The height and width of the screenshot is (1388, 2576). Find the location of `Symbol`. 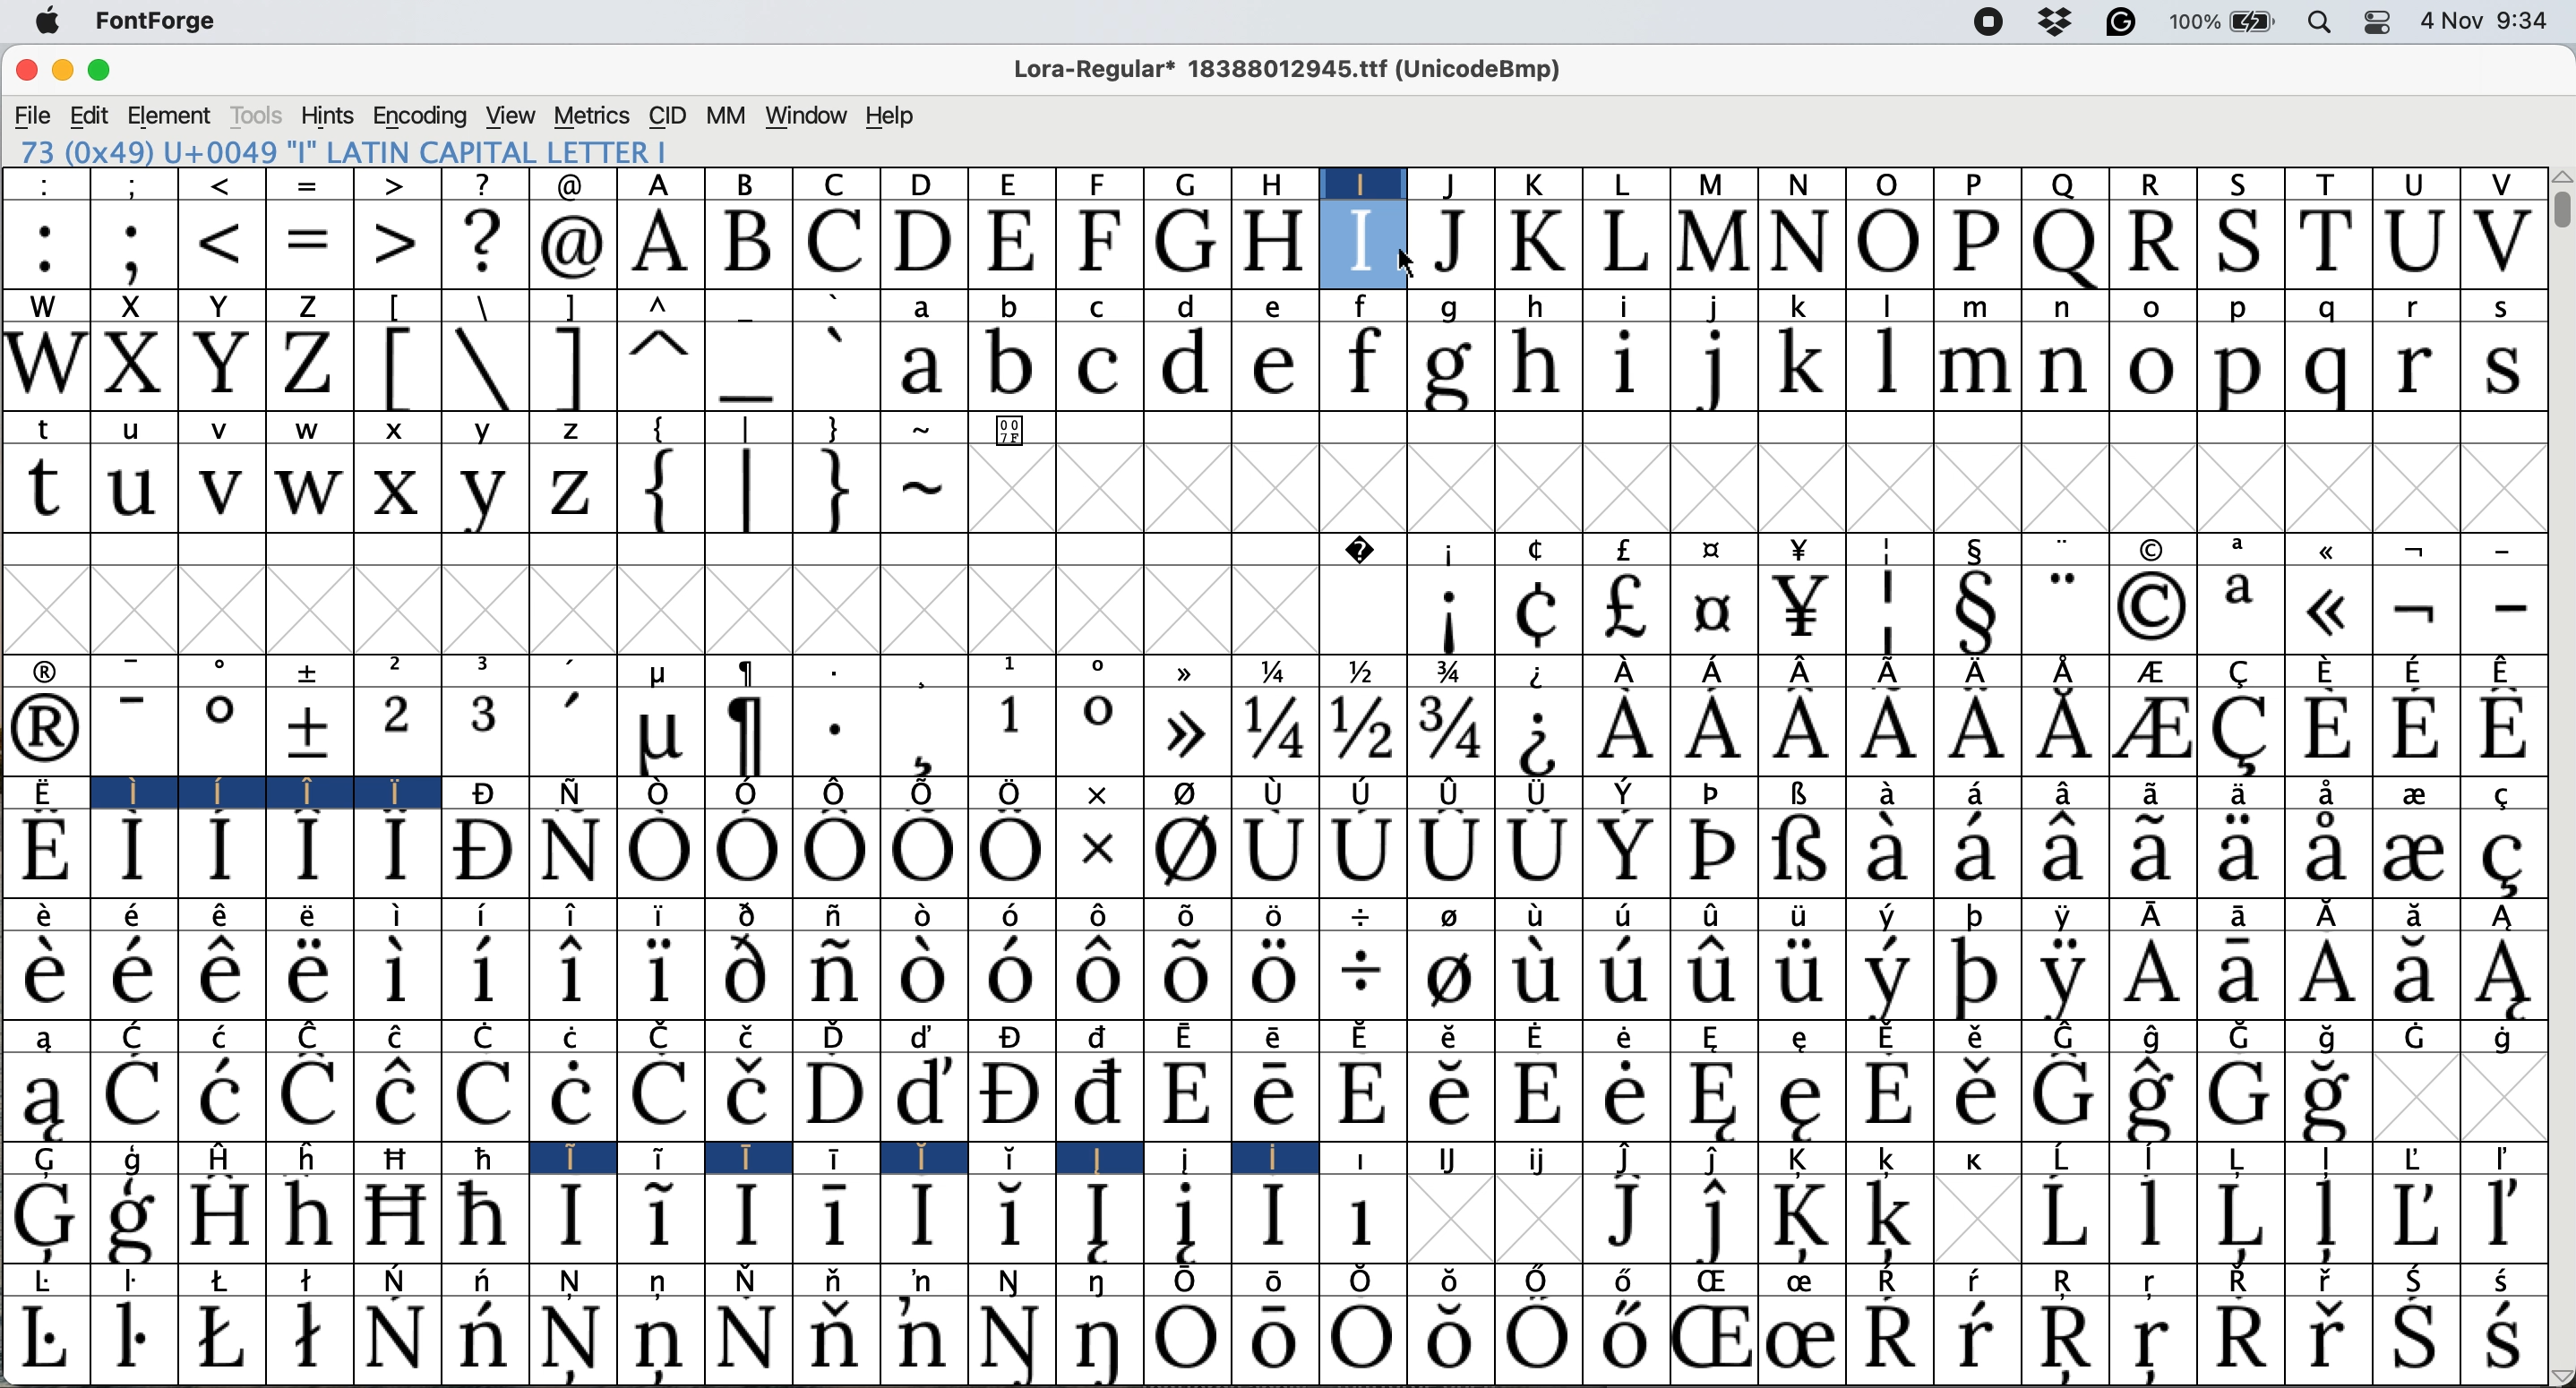

Symbol is located at coordinates (748, 913).